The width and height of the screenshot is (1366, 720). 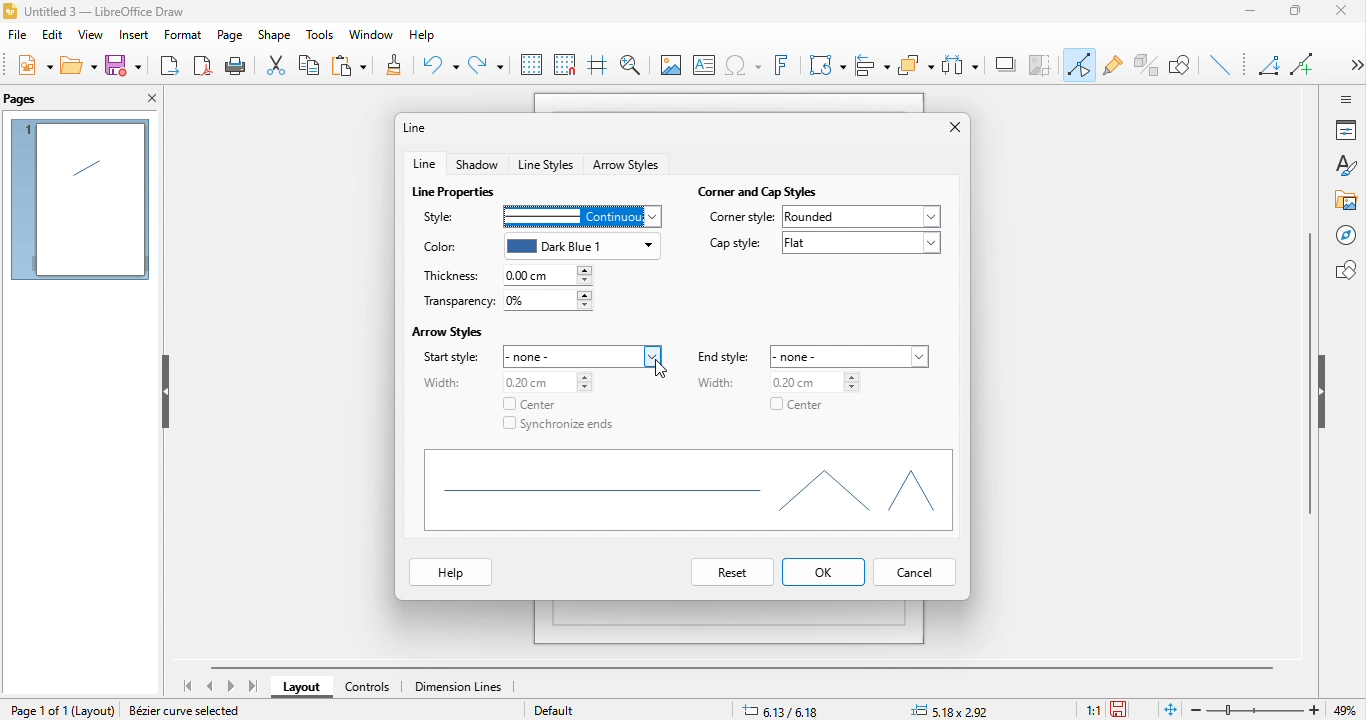 What do you see at coordinates (963, 64) in the screenshot?
I see `select at least three object to distribute` at bounding box center [963, 64].